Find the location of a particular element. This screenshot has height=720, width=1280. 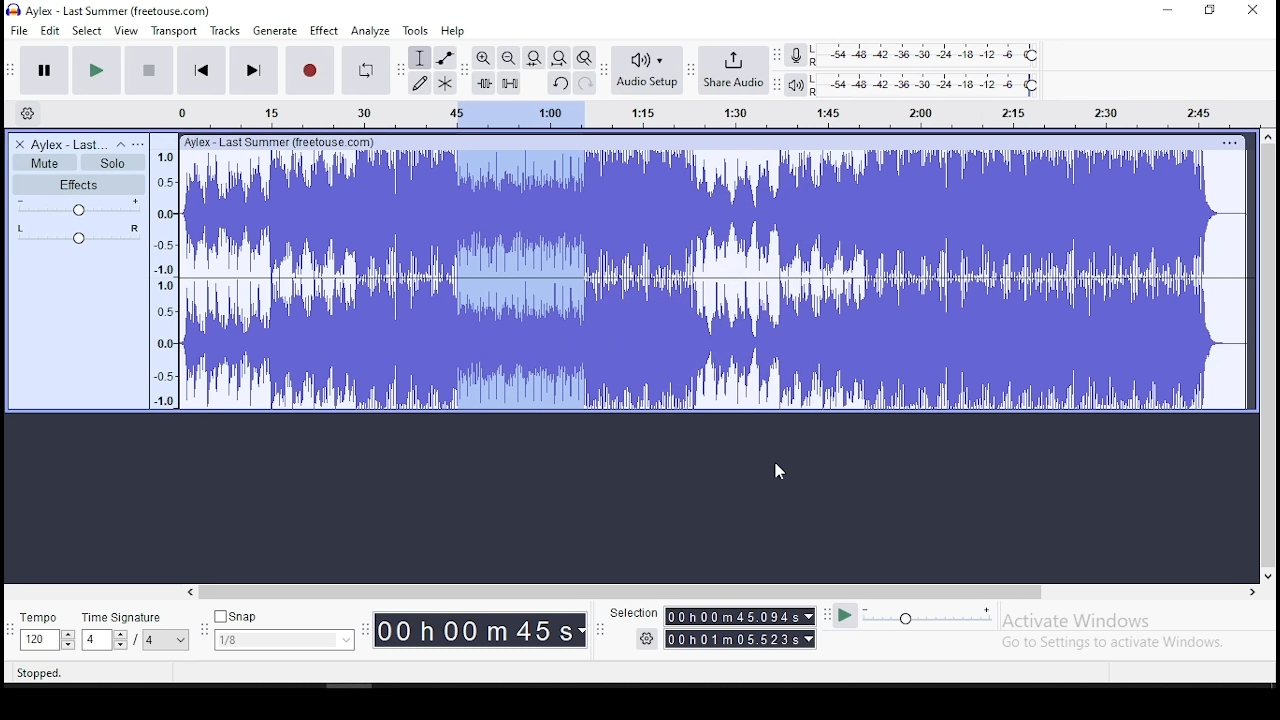

Selection is located at coordinates (627, 611).